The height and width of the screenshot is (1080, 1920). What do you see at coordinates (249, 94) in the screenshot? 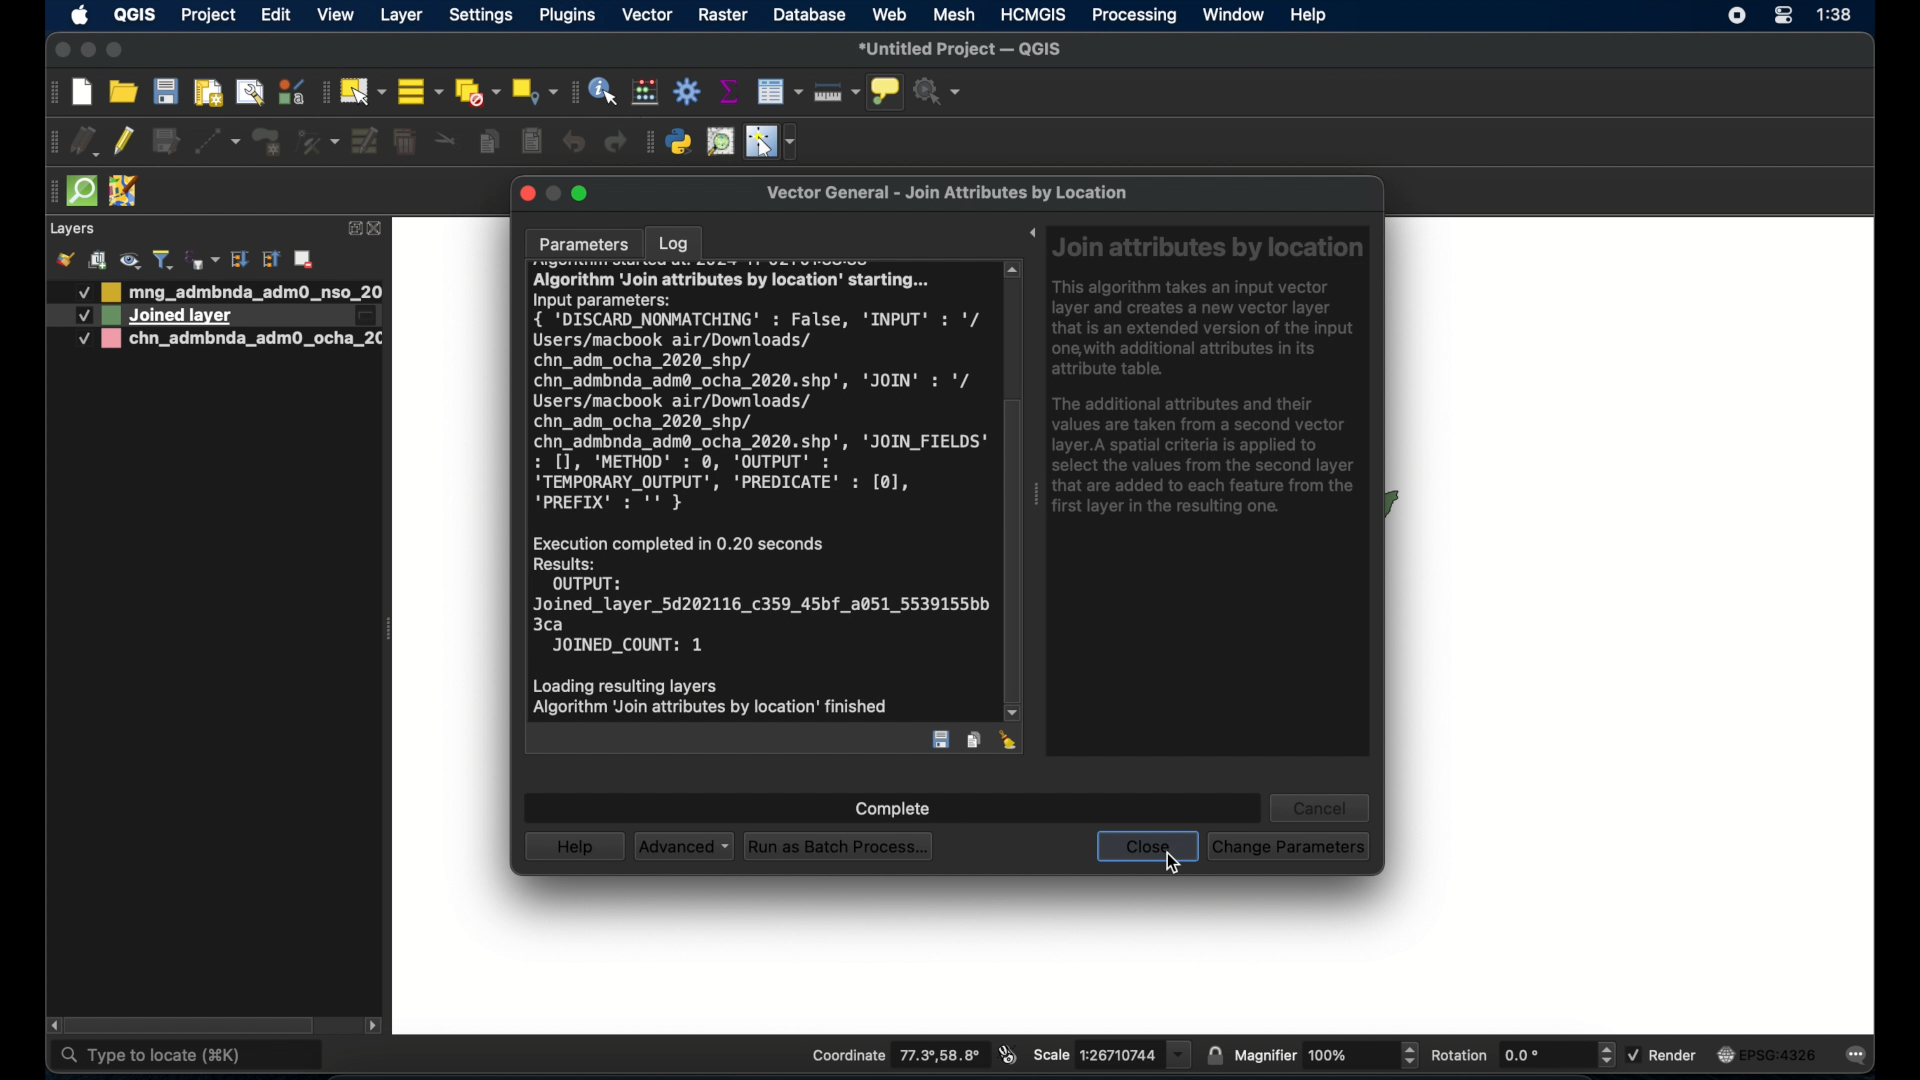
I see `show layout manager` at bounding box center [249, 94].